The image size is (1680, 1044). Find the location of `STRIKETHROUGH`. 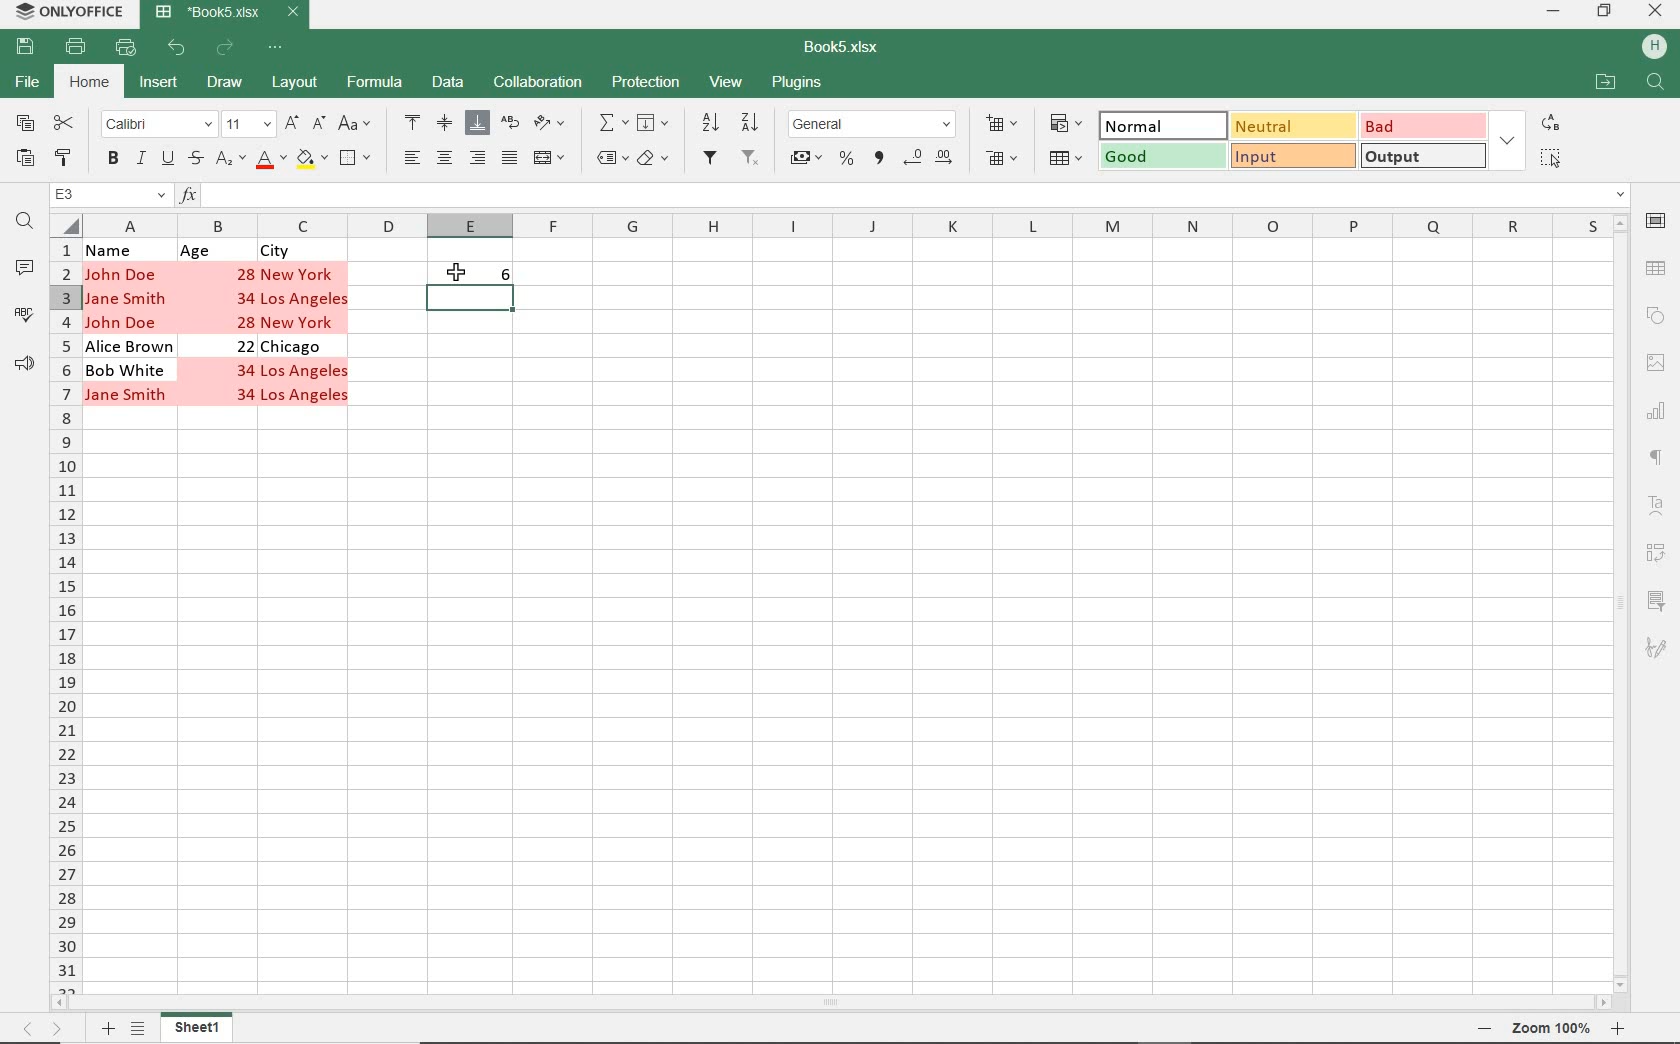

STRIKETHROUGH is located at coordinates (194, 160).